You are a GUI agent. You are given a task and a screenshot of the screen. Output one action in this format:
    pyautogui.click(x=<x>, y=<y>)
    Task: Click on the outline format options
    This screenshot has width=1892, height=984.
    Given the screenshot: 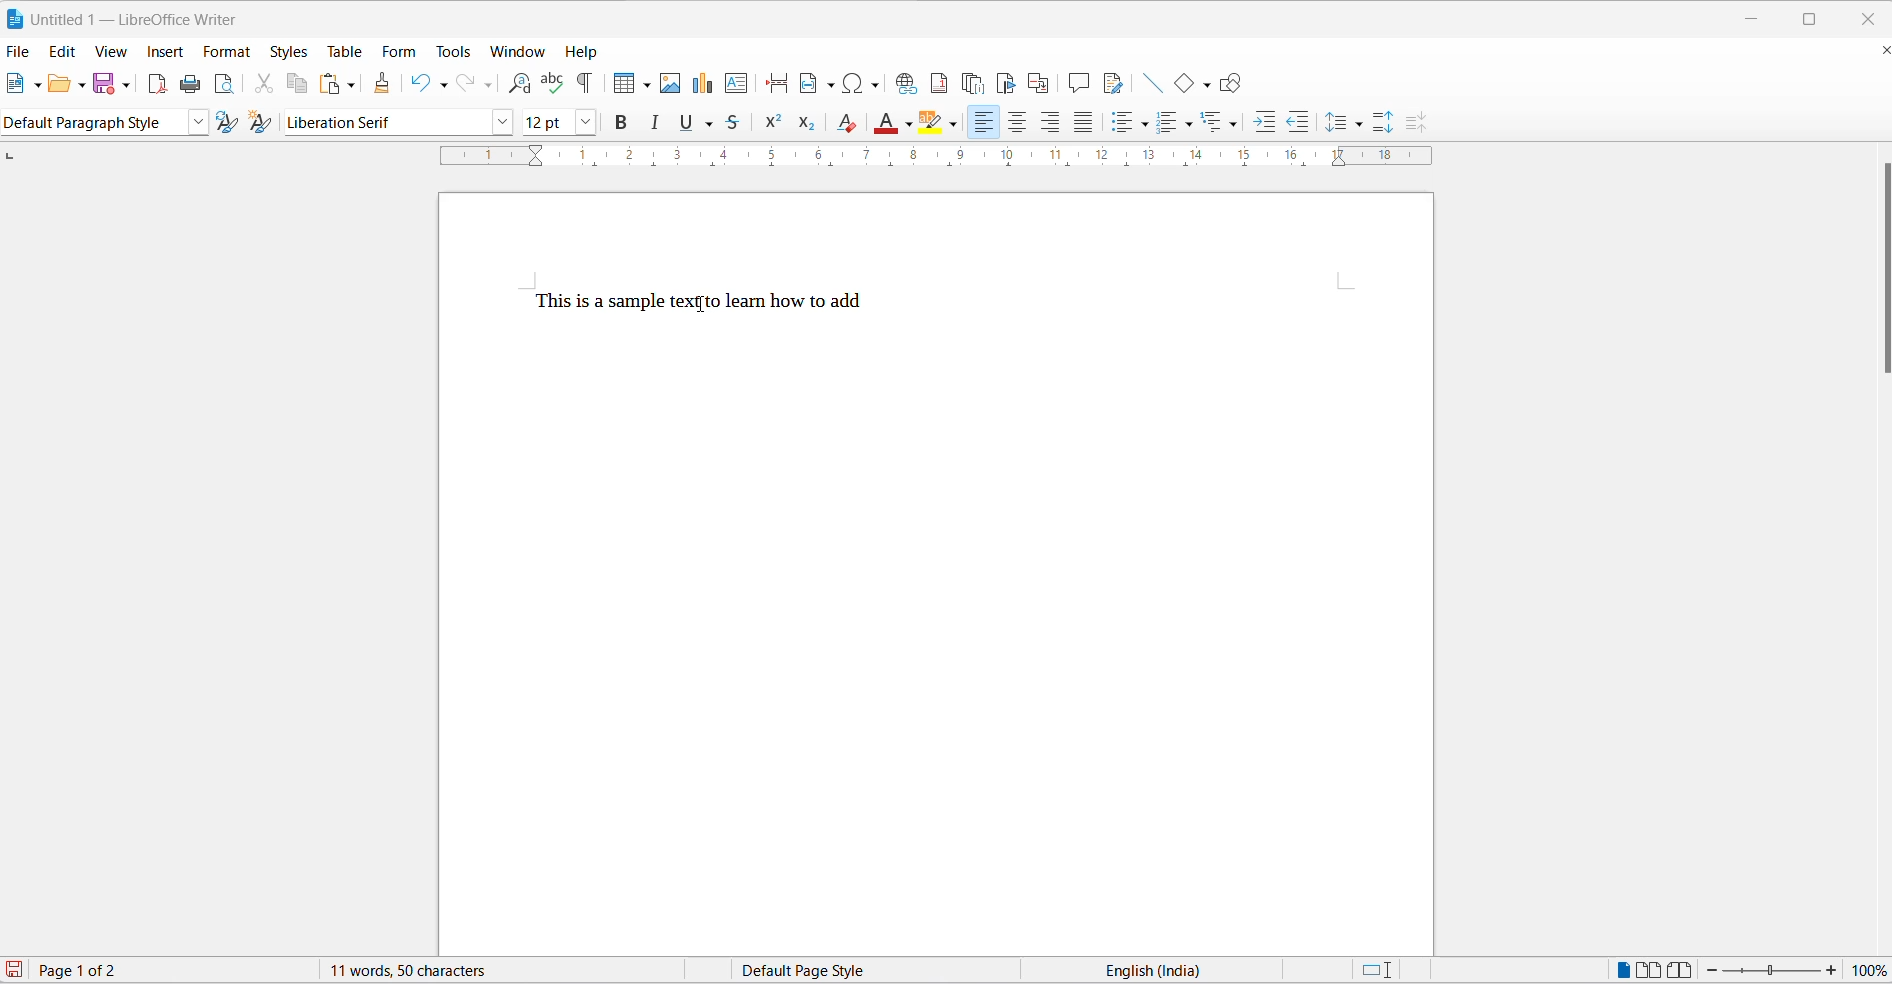 What is the action you would take?
    pyautogui.click(x=1235, y=124)
    